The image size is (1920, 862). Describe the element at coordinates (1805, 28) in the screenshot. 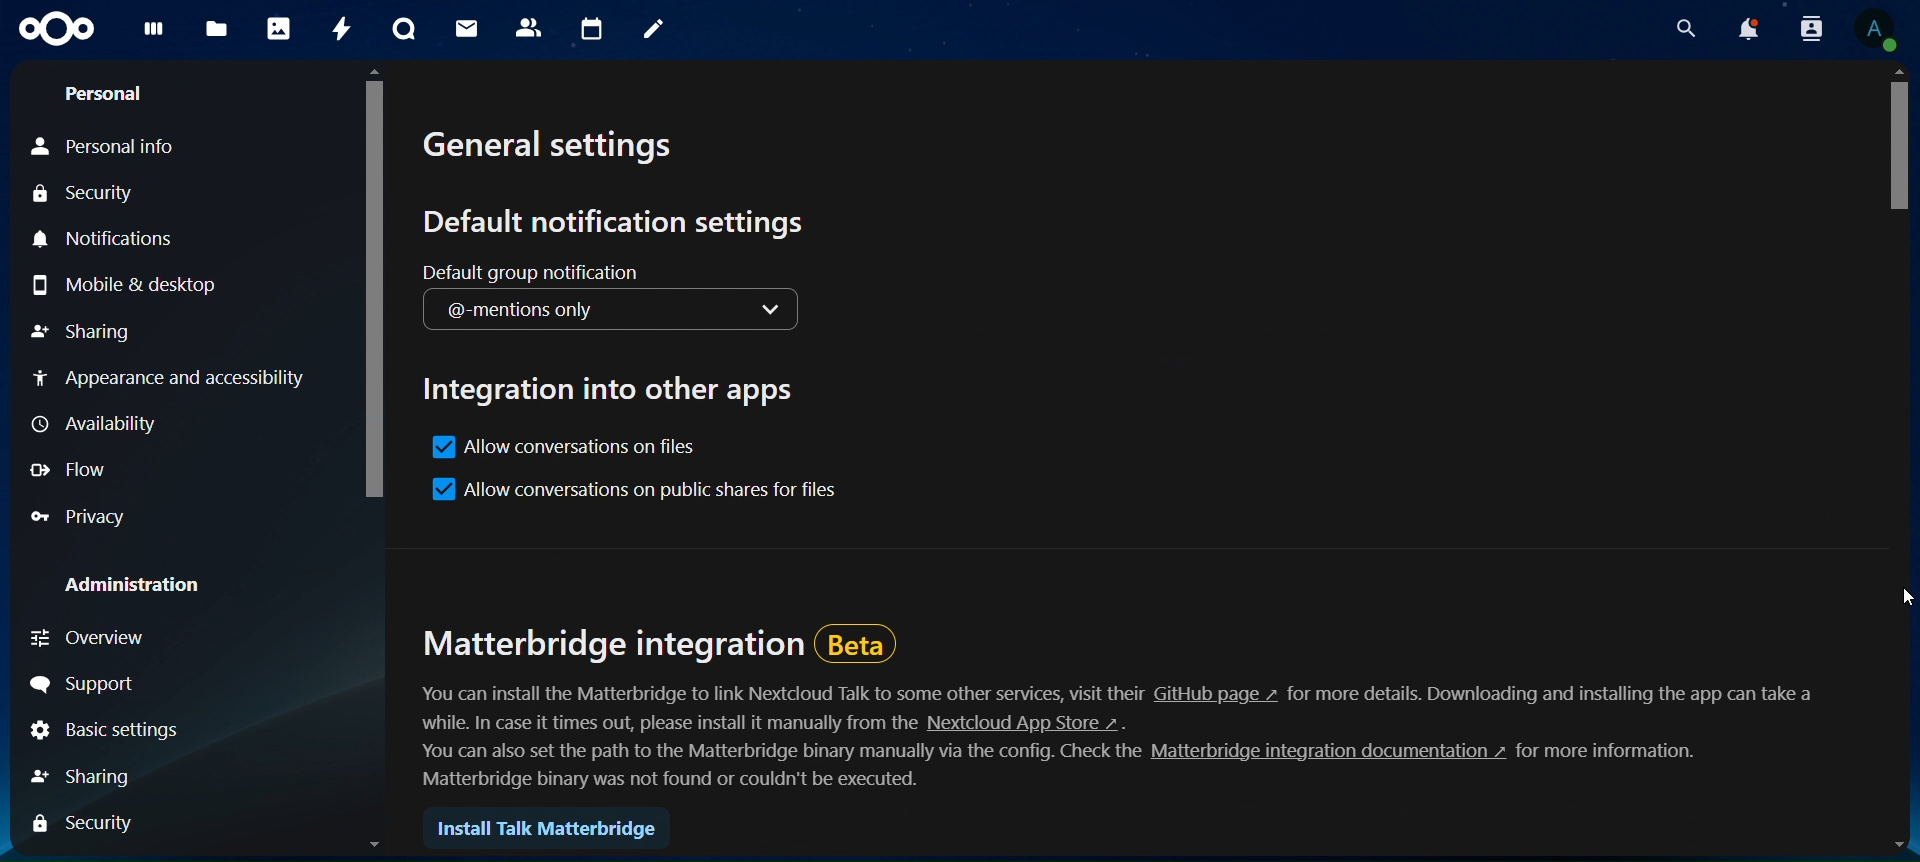

I see `search contacts` at that location.